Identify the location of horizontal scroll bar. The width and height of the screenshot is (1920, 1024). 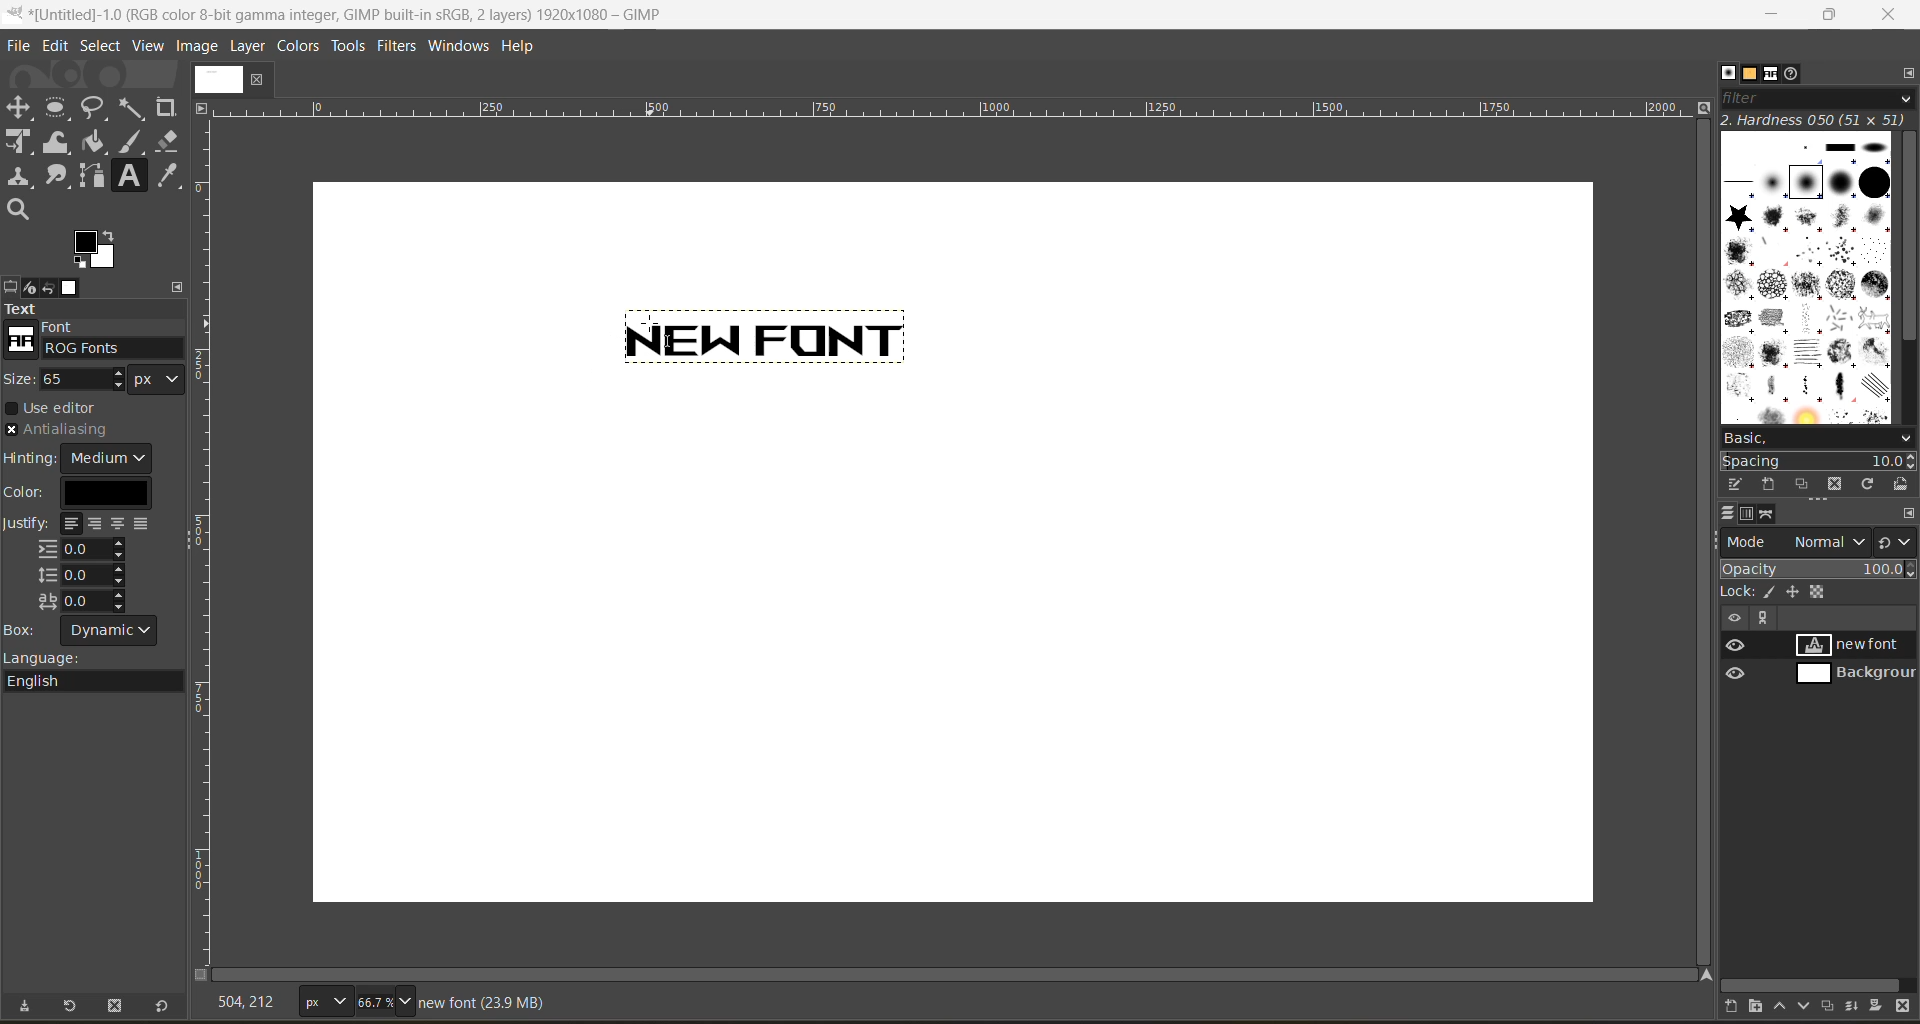
(964, 974).